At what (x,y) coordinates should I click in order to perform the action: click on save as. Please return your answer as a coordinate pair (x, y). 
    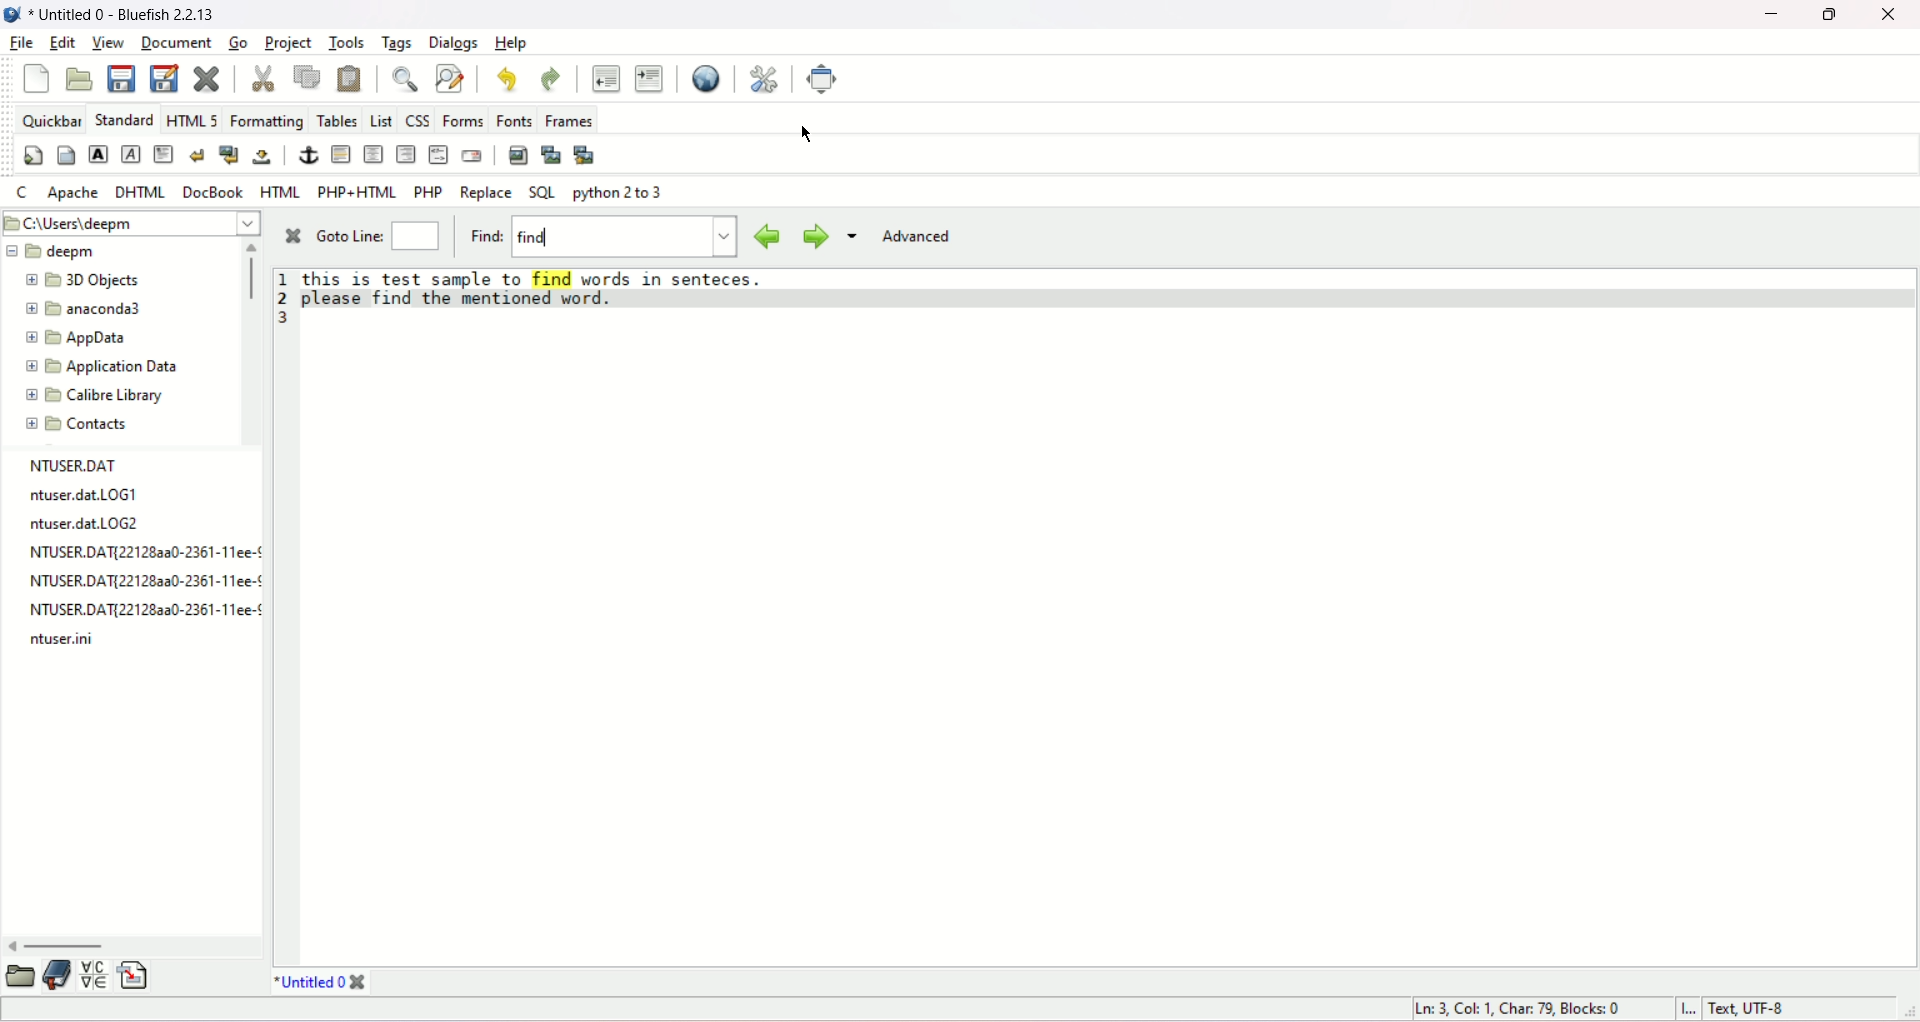
    Looking at the image, I should click on (165, 78).